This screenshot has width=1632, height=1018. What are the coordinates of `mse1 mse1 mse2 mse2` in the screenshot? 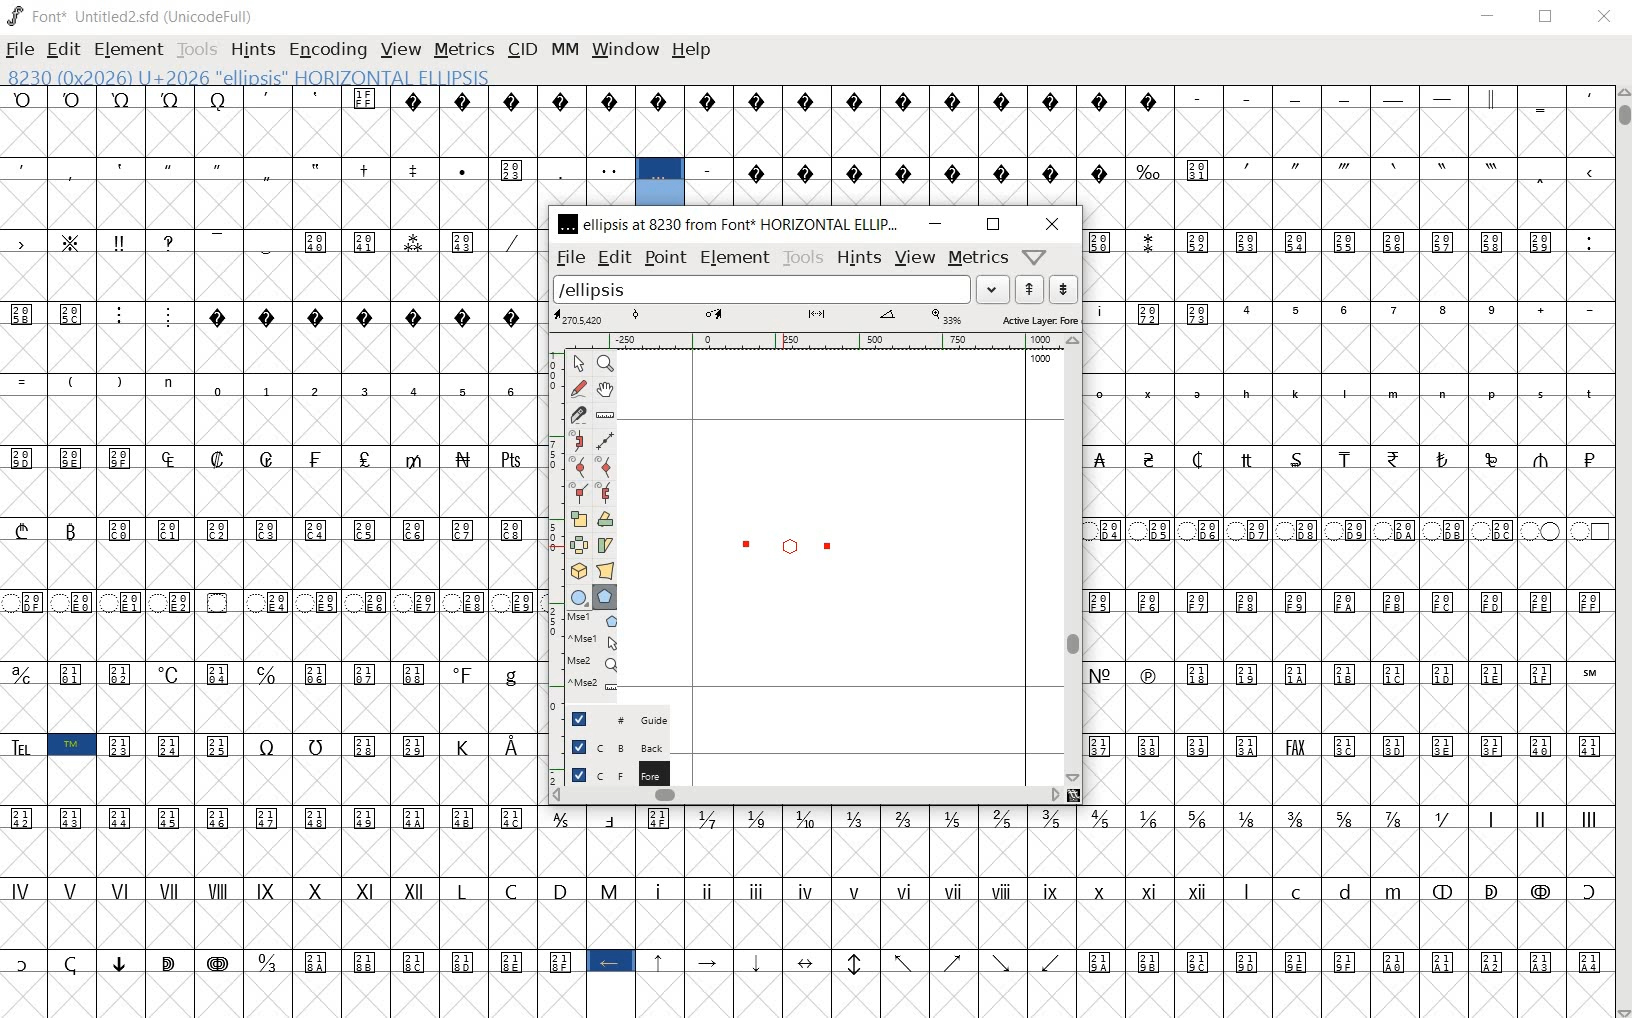 It's located at (586, 653).